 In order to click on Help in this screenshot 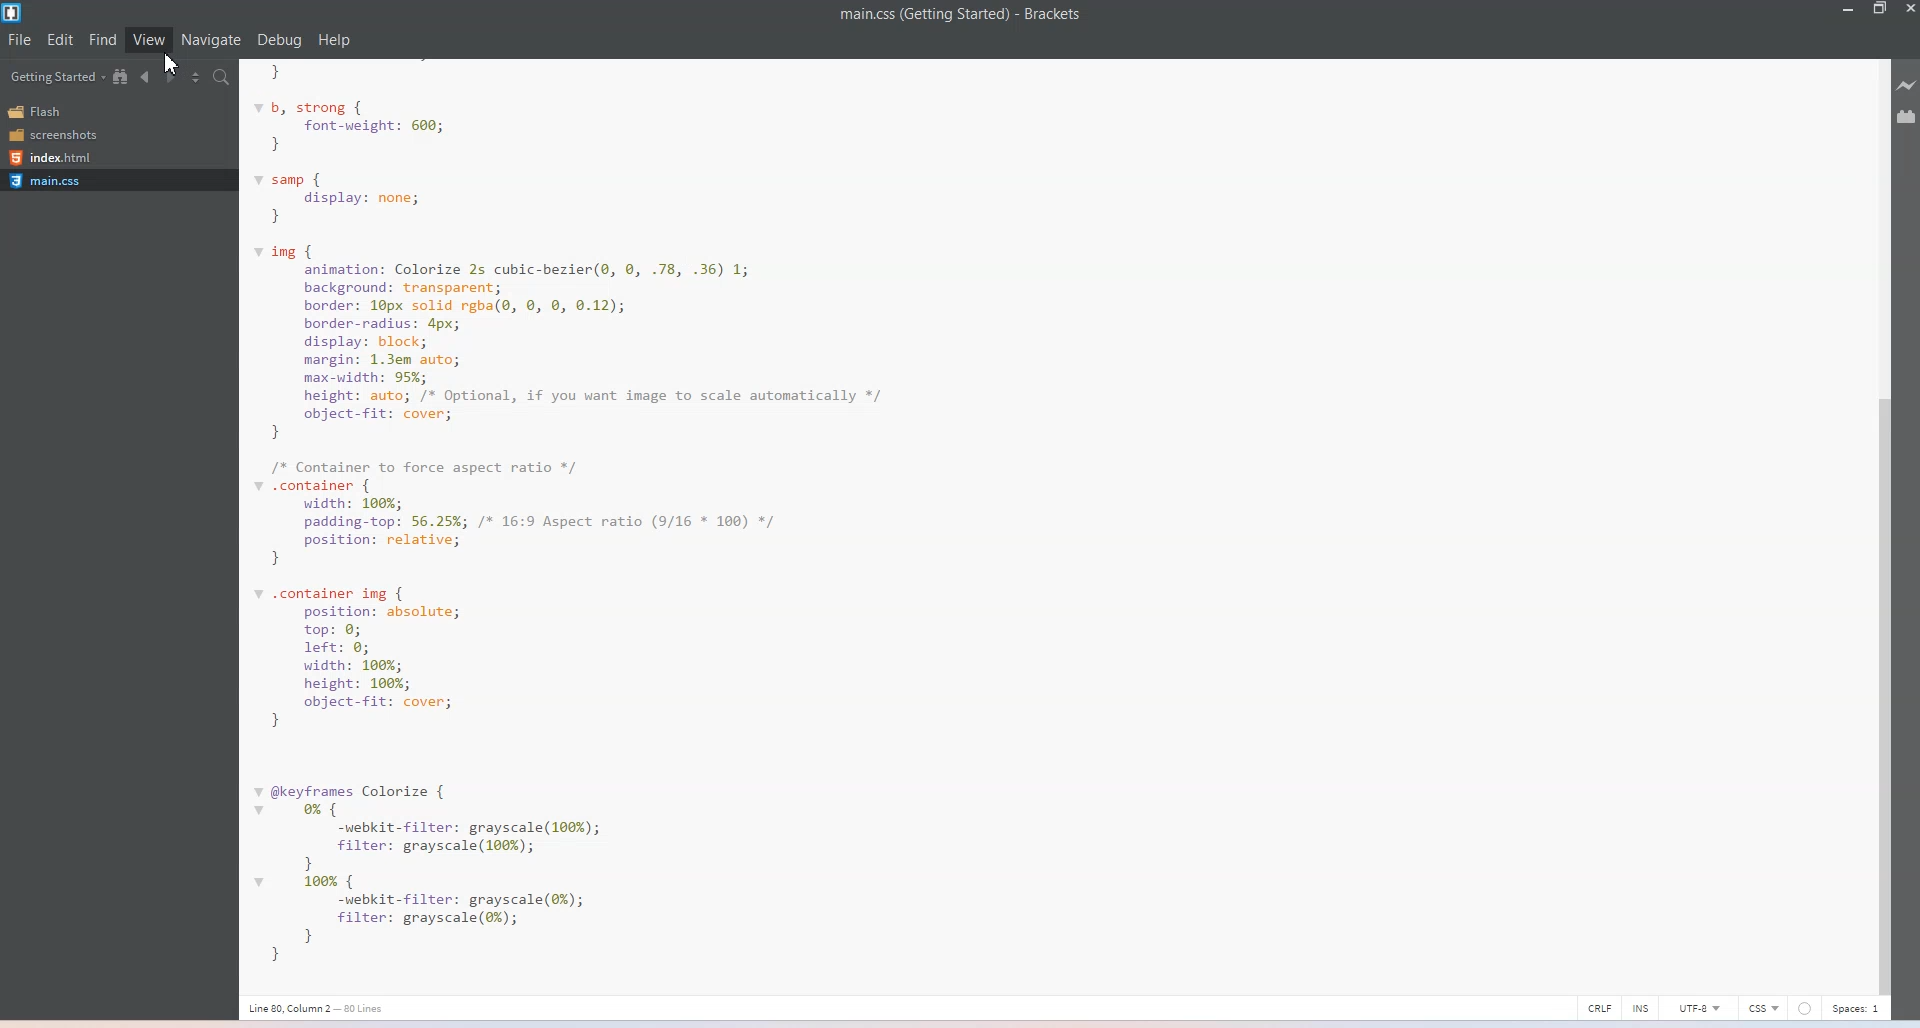, I will do `click(334, 40)`.